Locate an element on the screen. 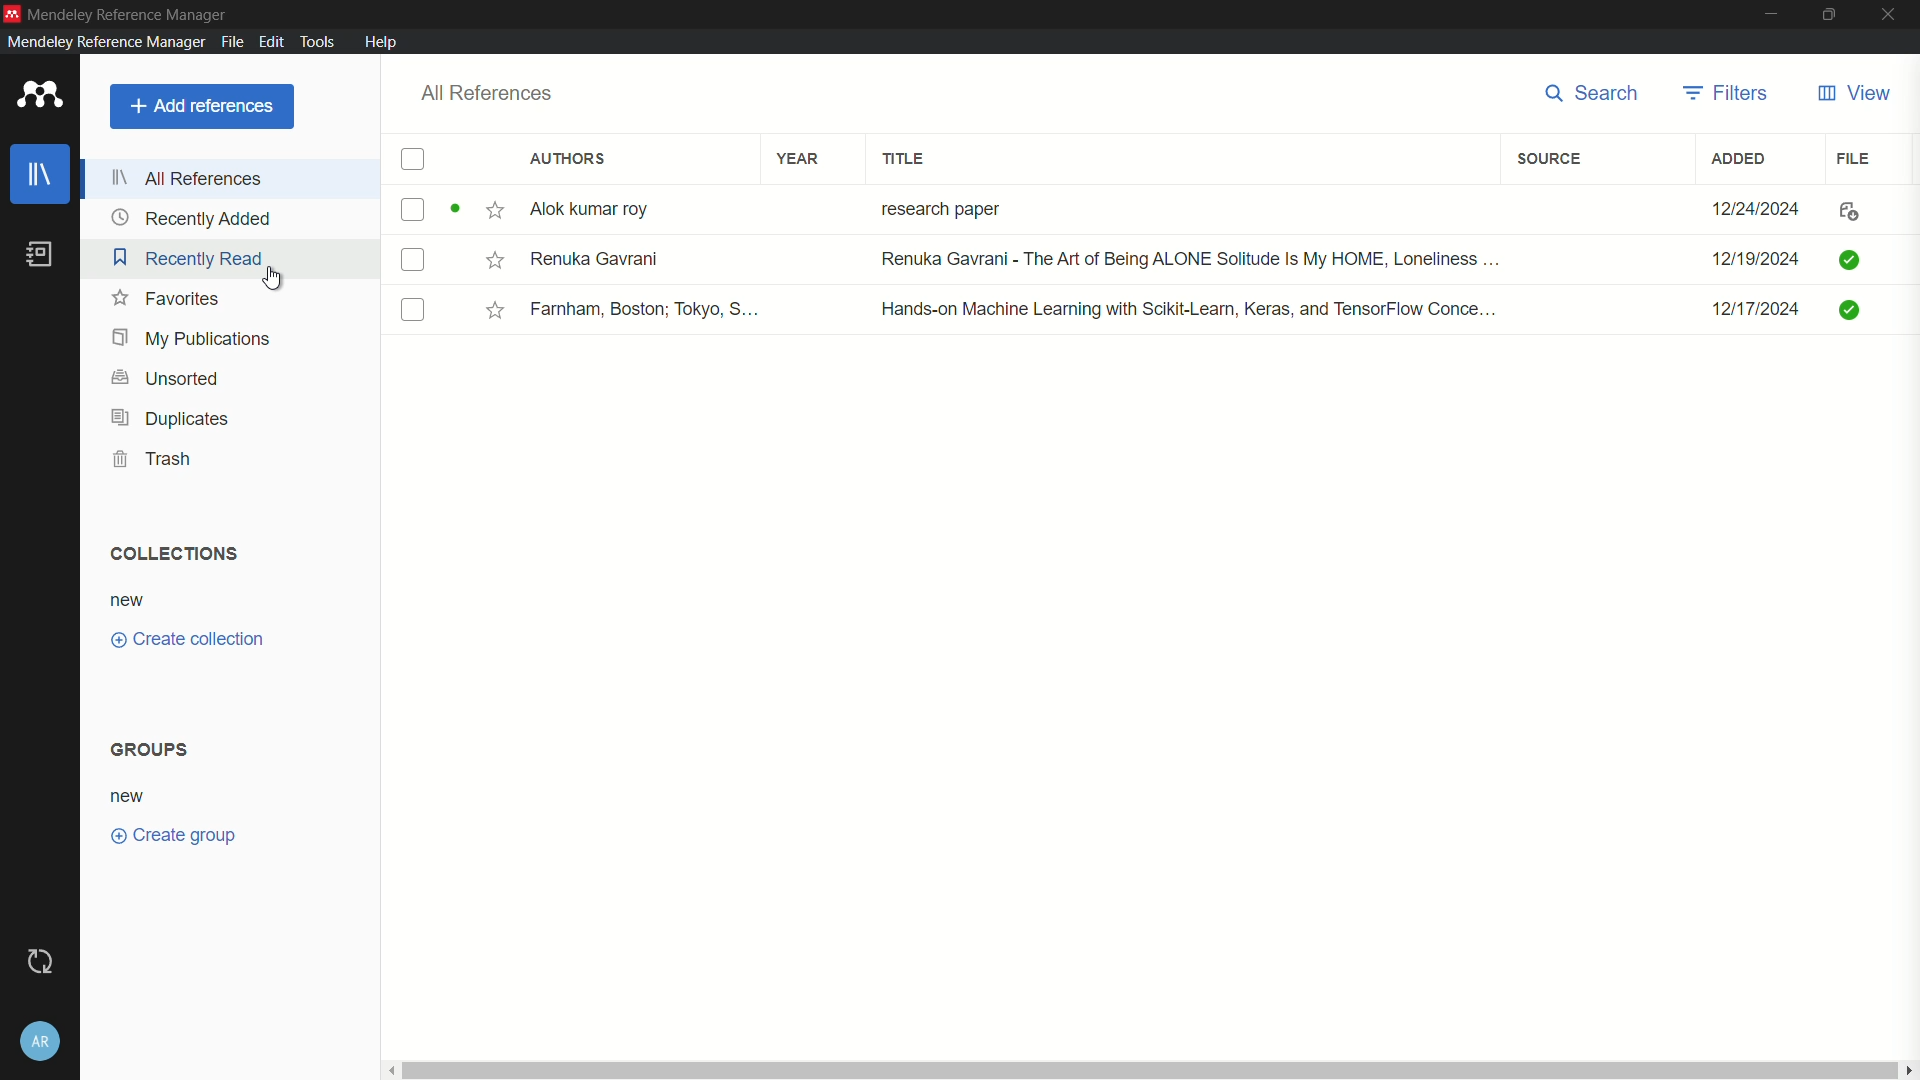 The height and width of the screenshot is (1080, 1920). Toggle favorites is located at coordinates (495, 312).